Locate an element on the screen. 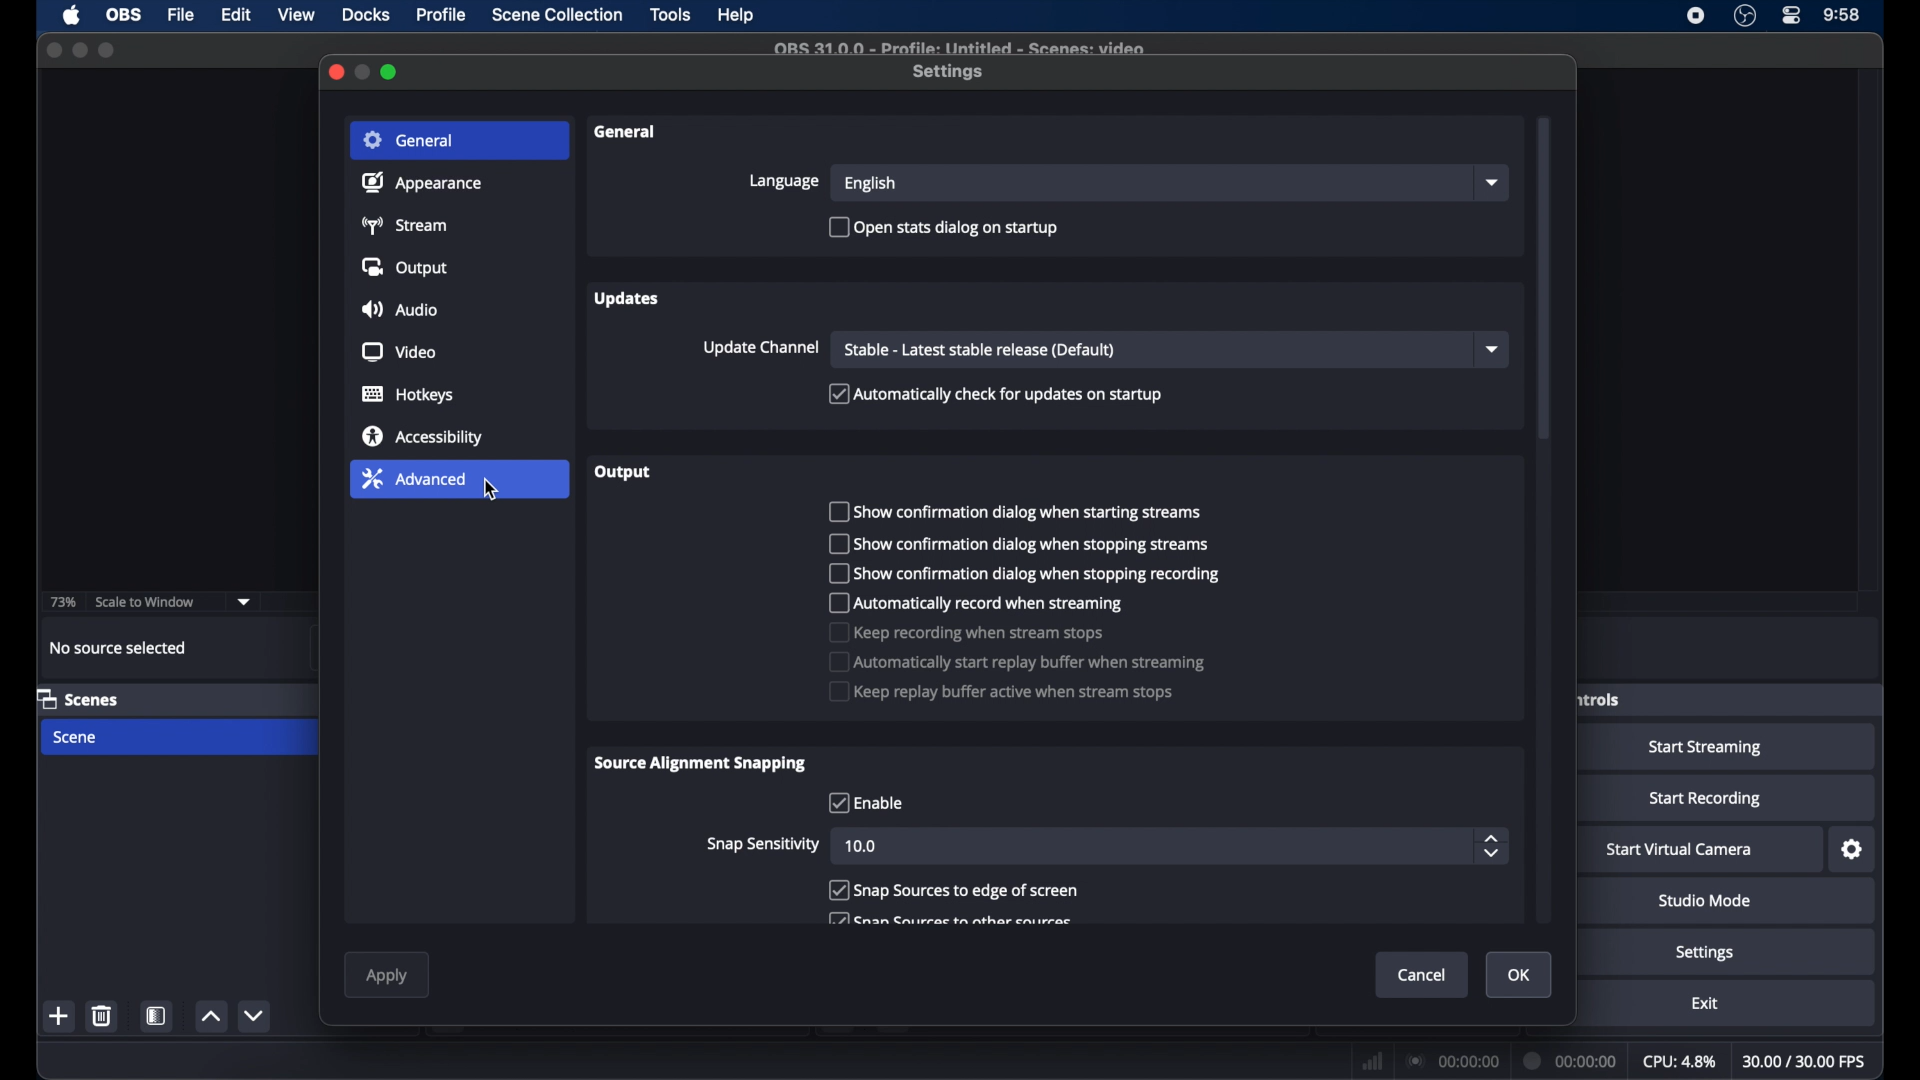  update channel is located at coordinates (761, 348).